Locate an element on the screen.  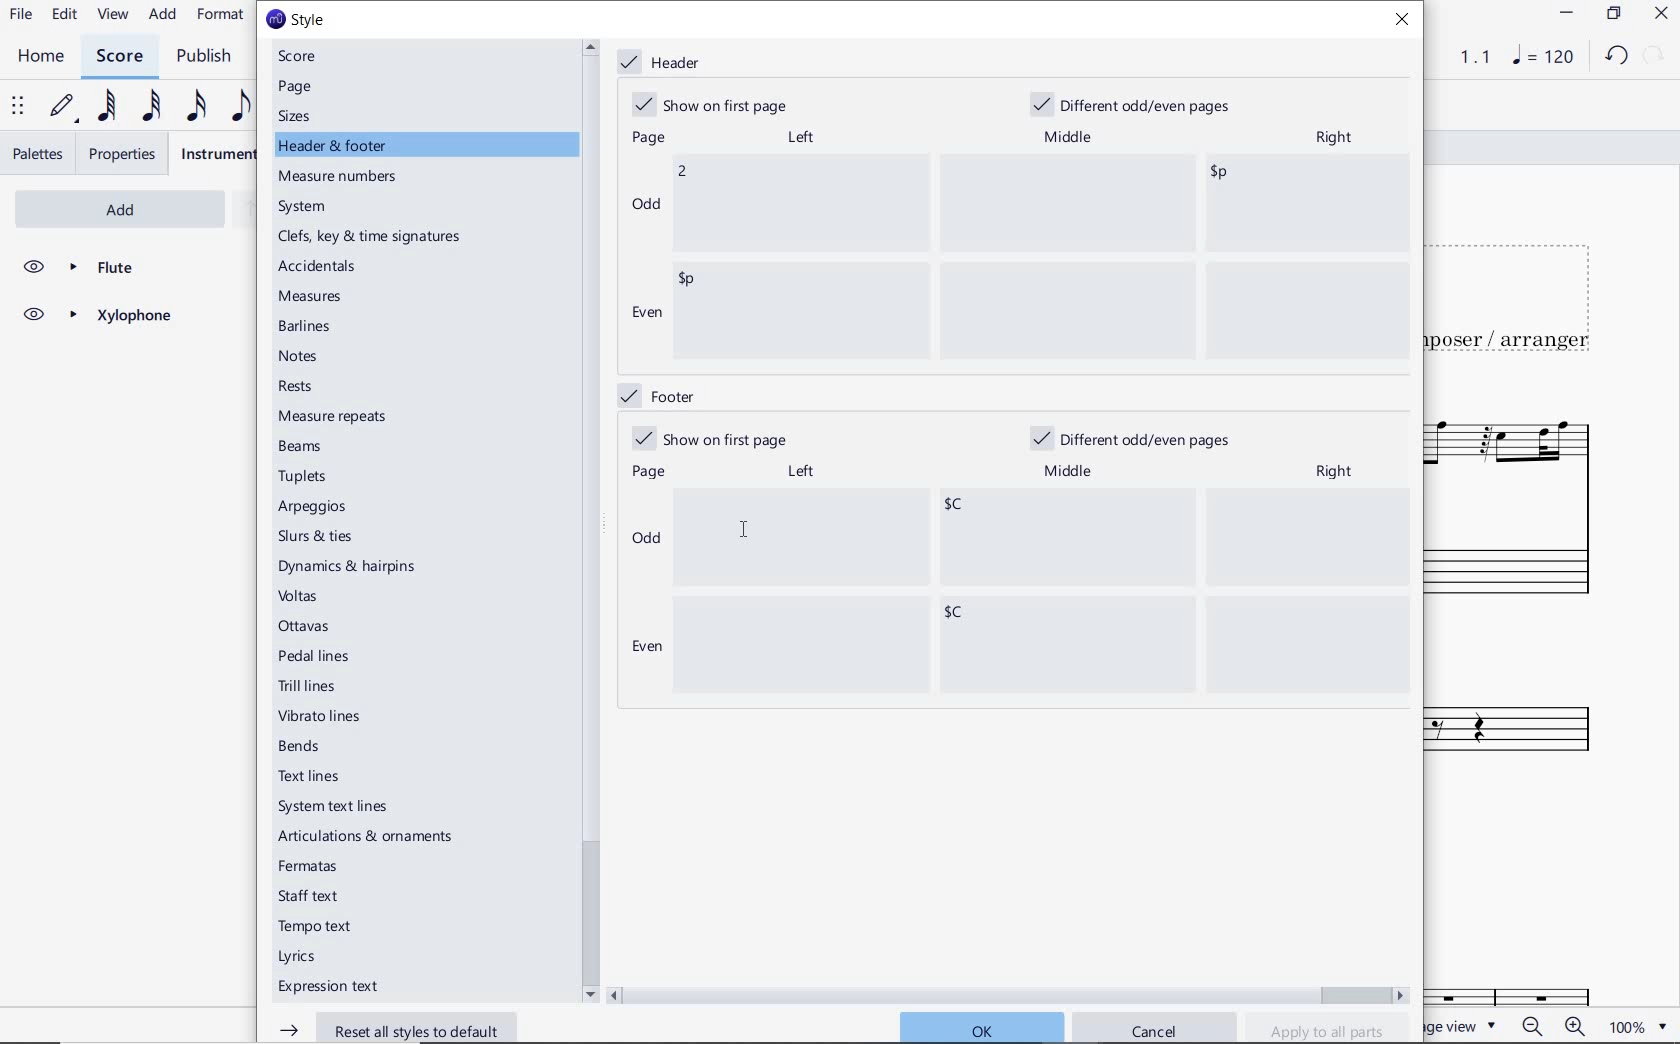
FLUTE is located at coordinates (1516, 504).